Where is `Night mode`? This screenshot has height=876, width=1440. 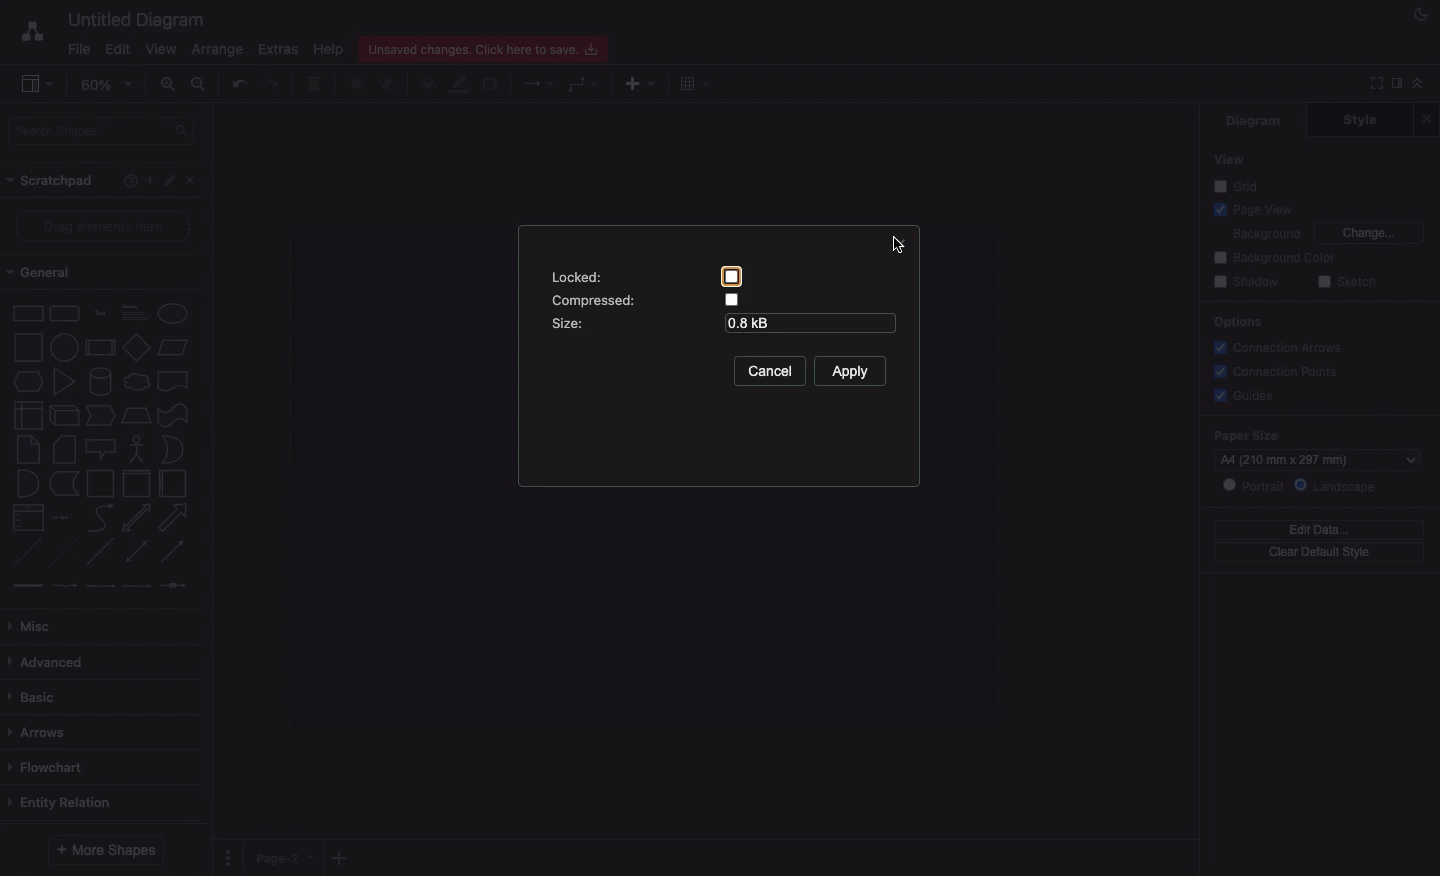 Night mode is located at coordinates (1421, 15).